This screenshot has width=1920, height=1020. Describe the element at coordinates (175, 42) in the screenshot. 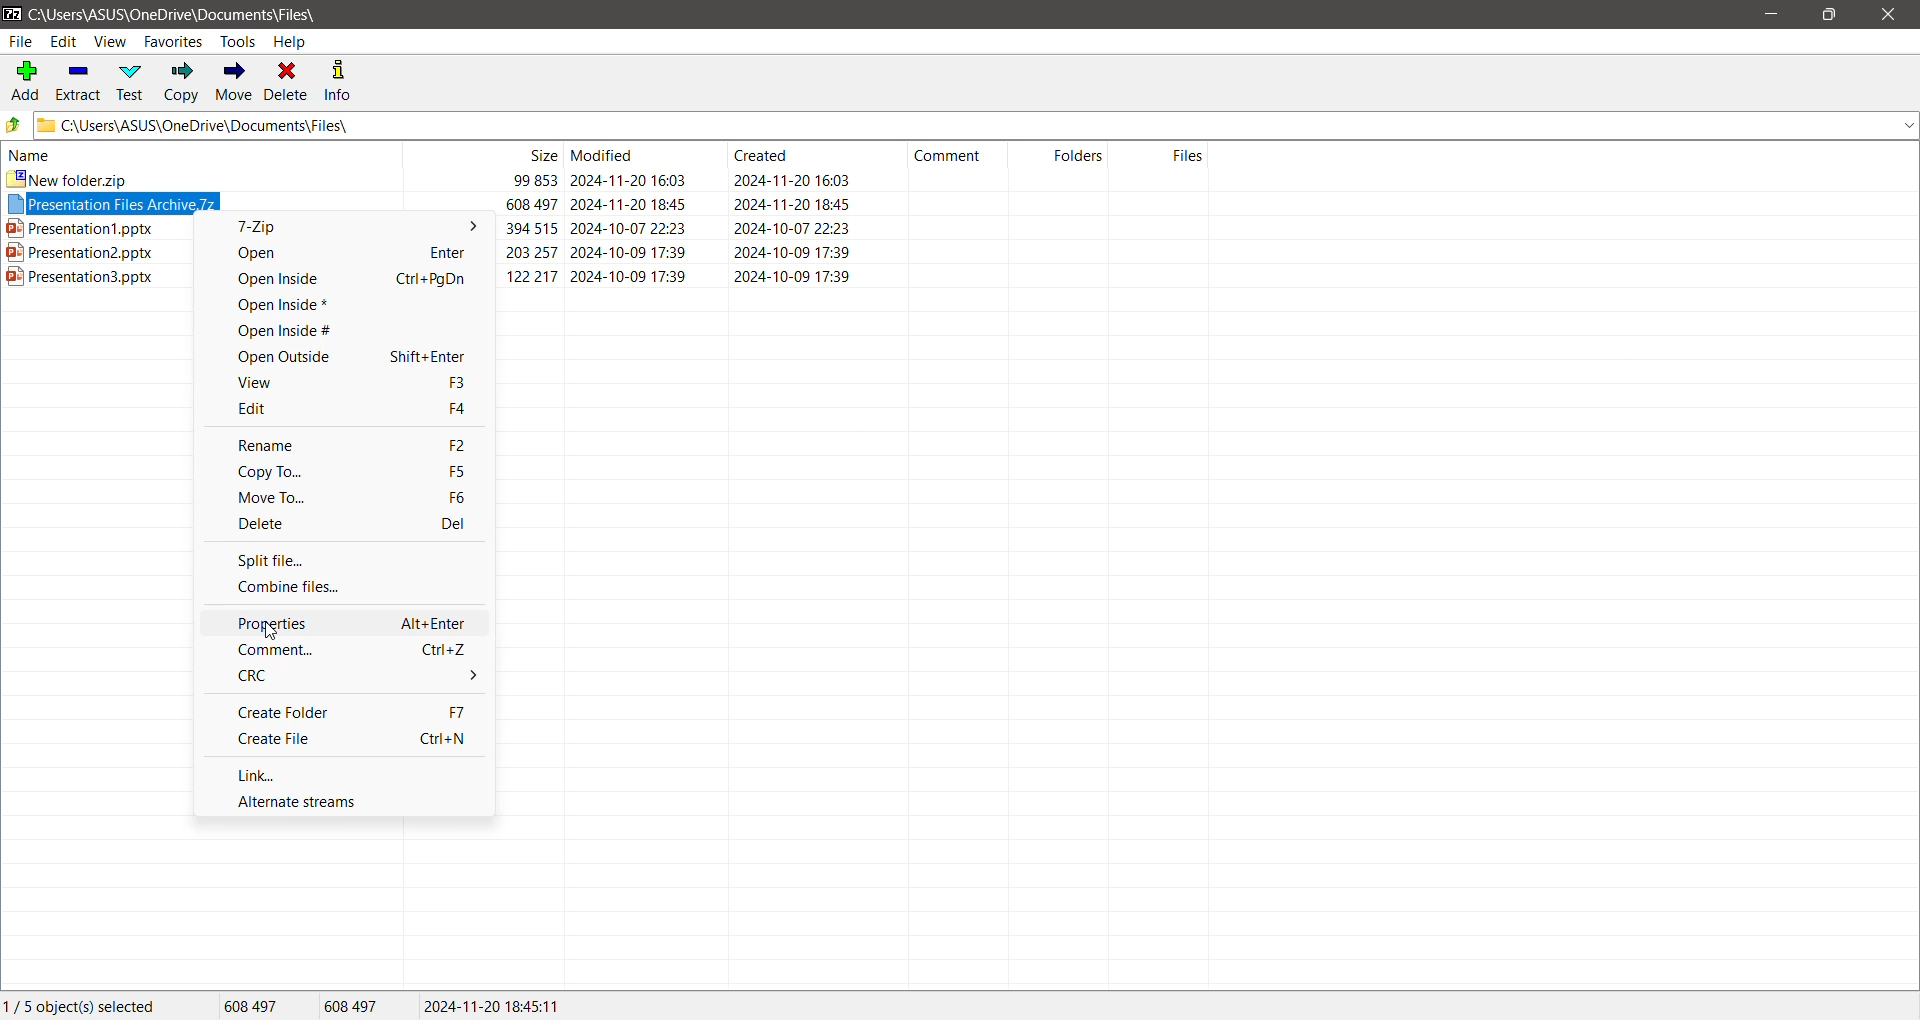

I see `Favorites` at that location.